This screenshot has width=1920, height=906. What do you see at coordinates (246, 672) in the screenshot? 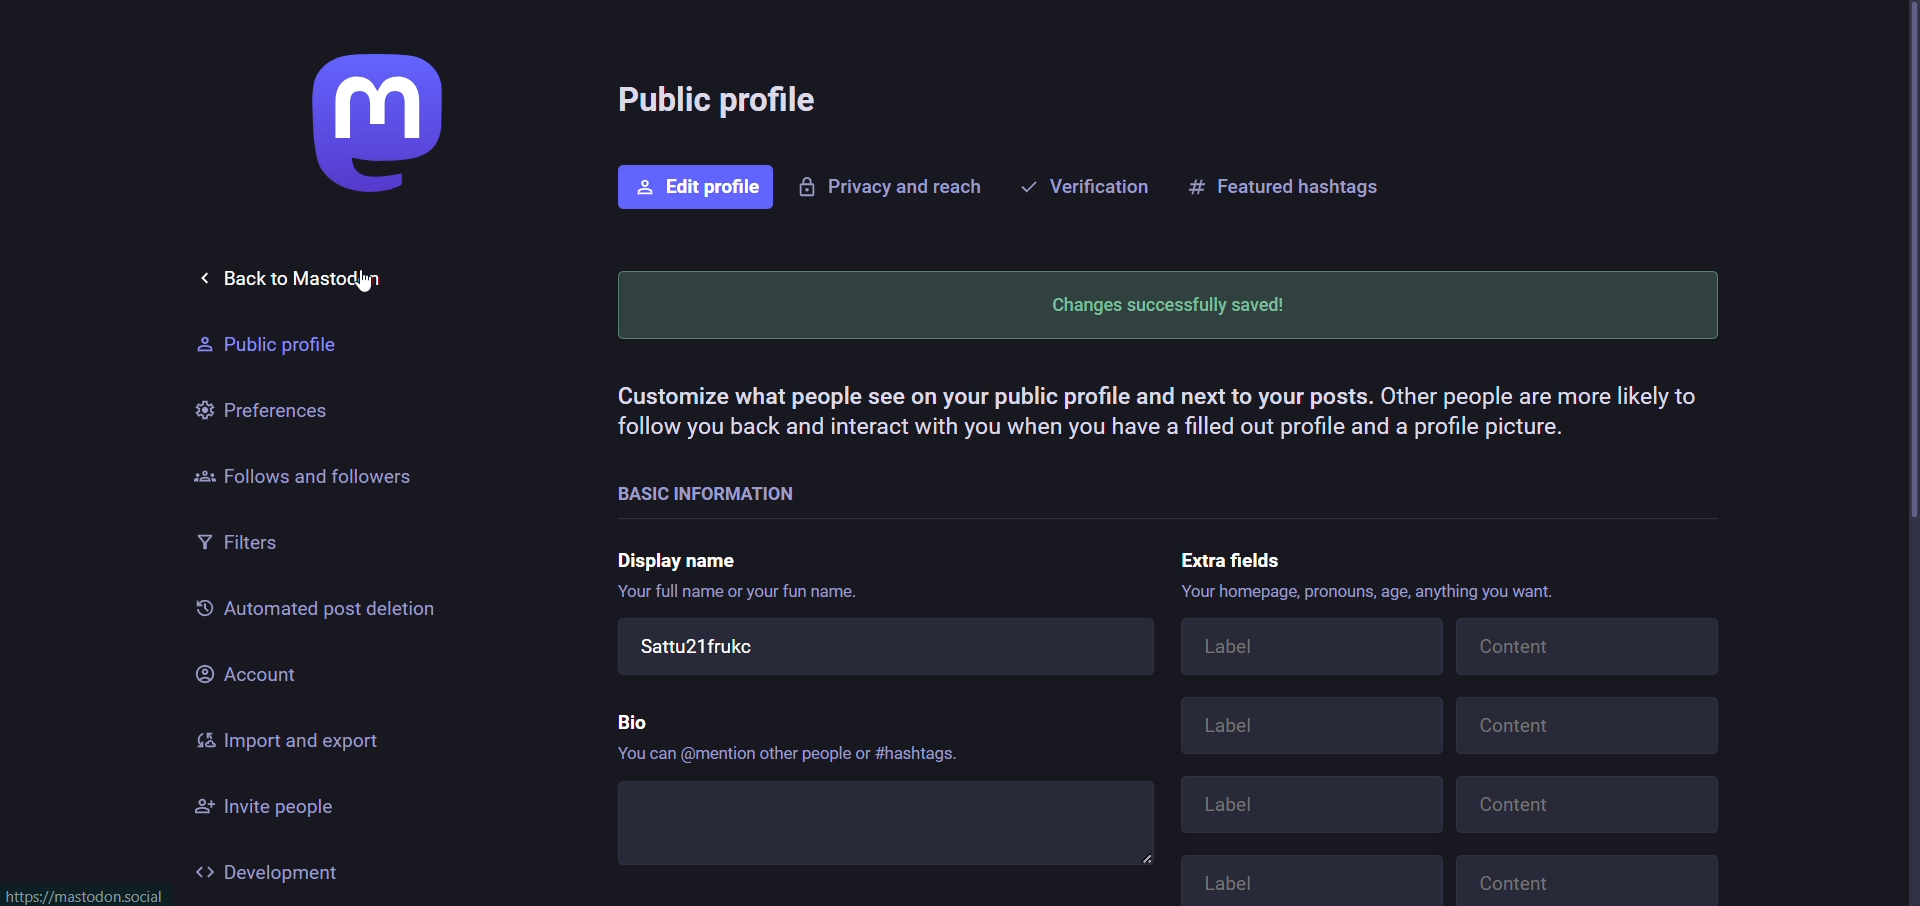
I see `account` at bounding box center [246, 672].